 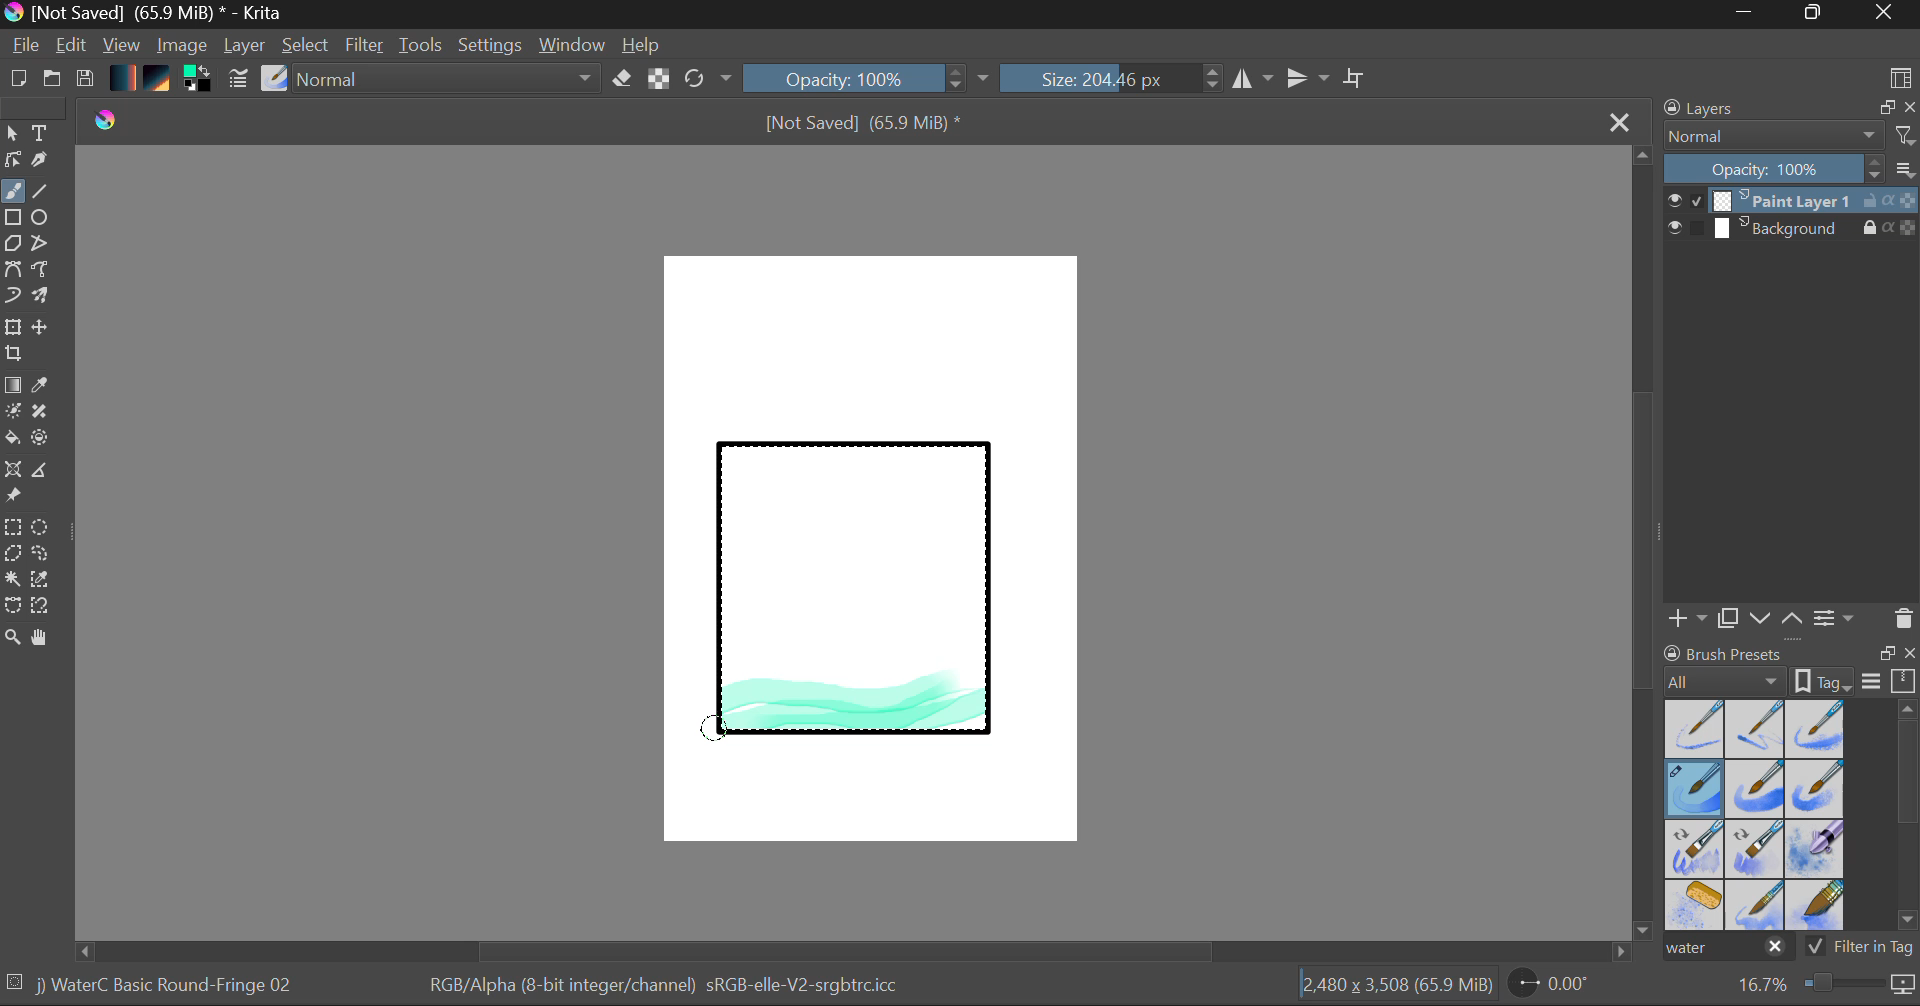 I want to click on Lock Alpha, so click(x=656, y=80).